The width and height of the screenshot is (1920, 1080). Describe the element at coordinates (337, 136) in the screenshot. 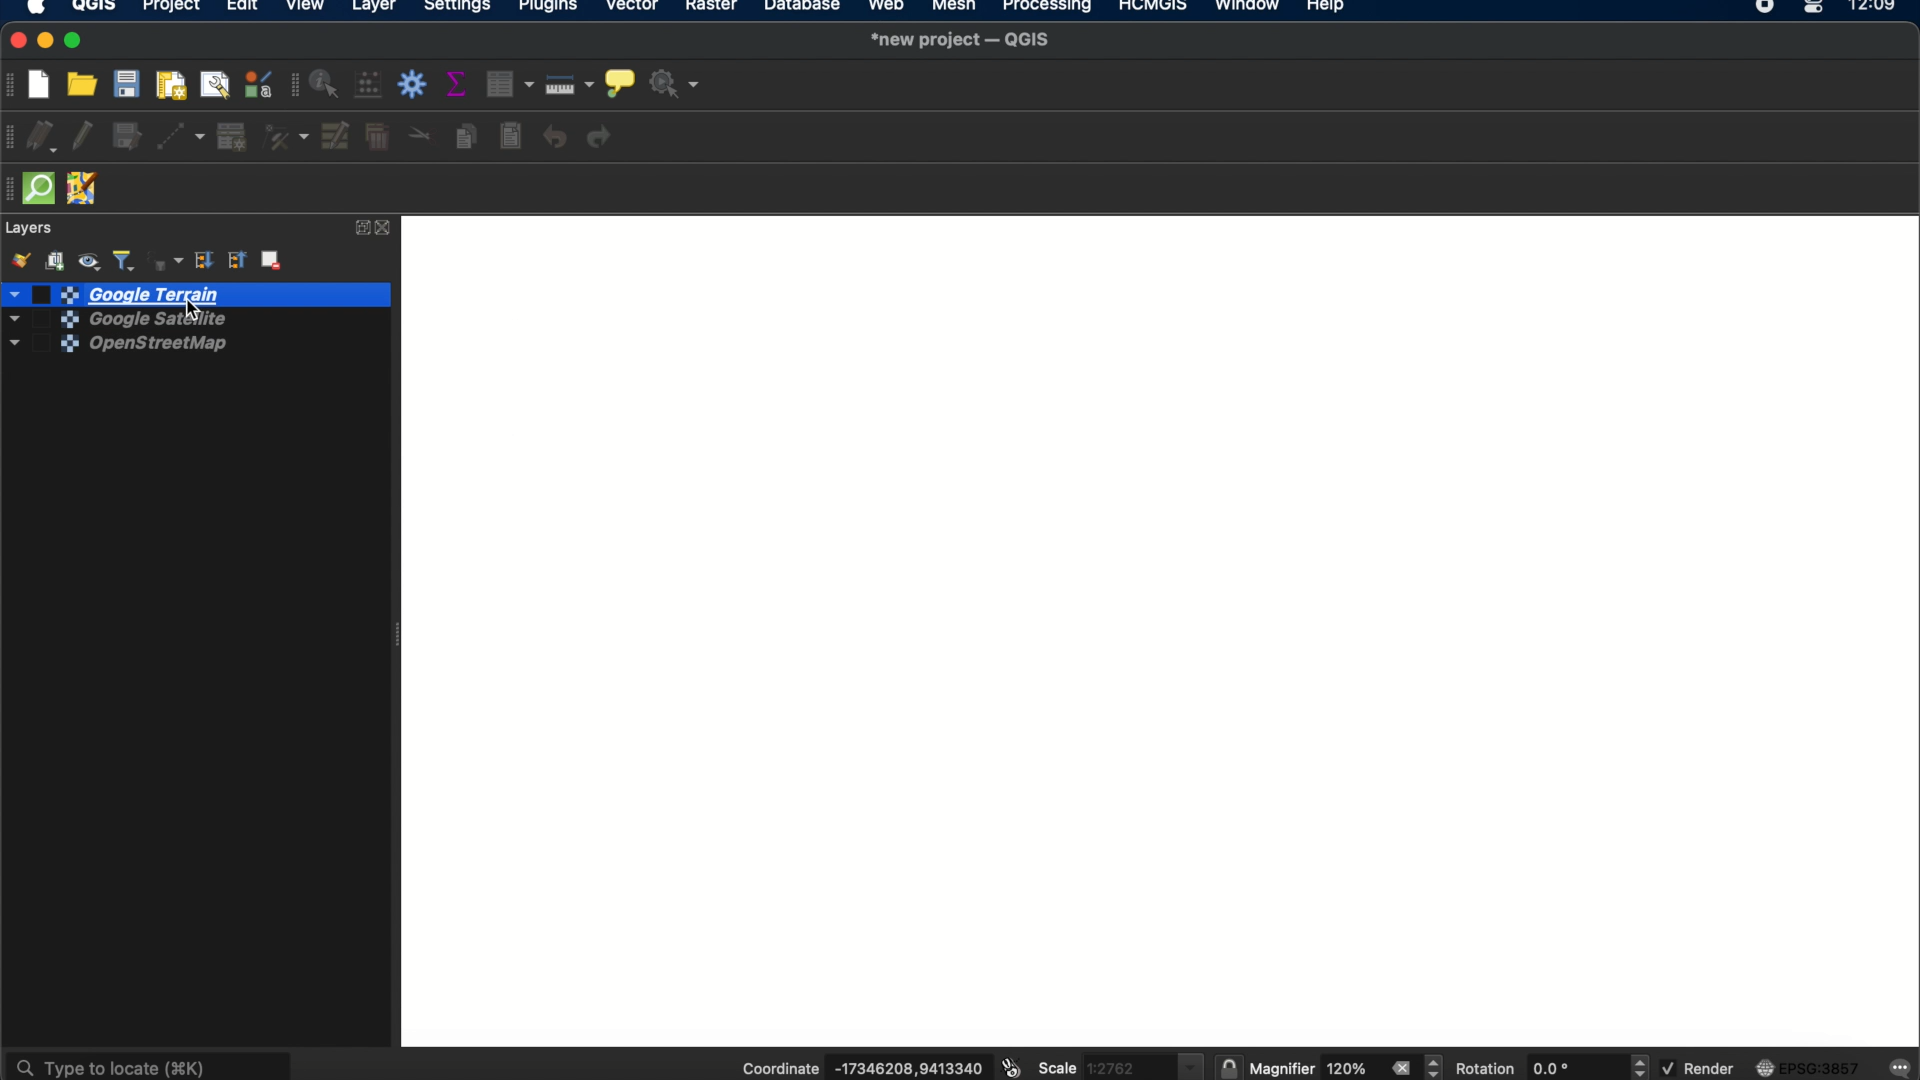

I see `modify` at that location.